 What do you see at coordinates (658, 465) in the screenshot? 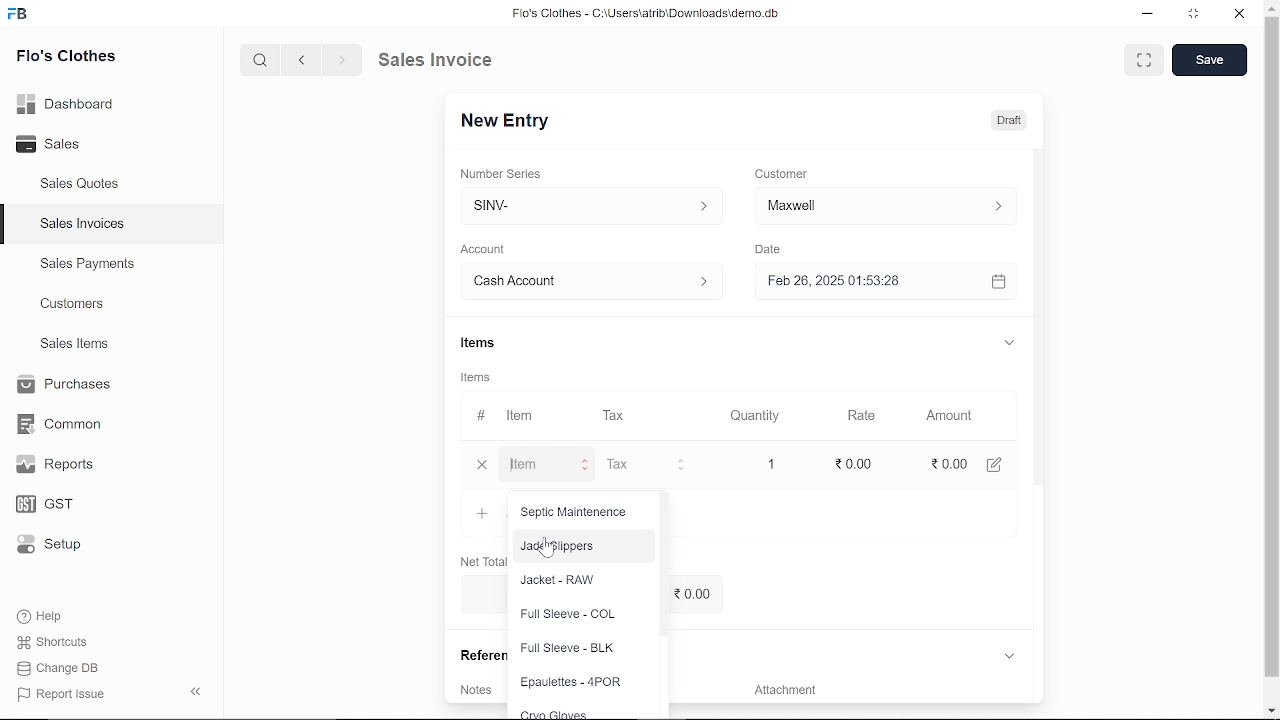
I see `Tax` at bounding box center [658, 465].